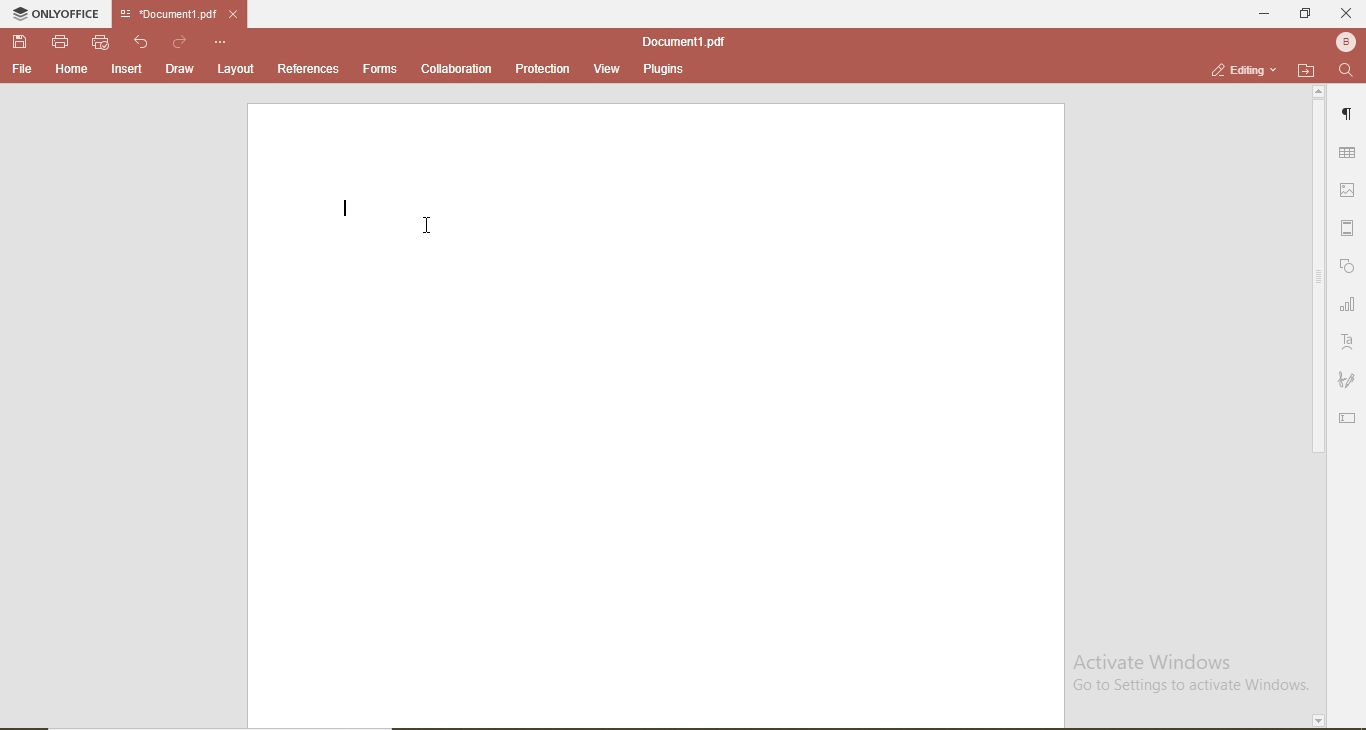 The height and width of the screenshot is (730, 1366). What do you see at coordinates (1346, 154) in the screenshot?
I see `table` at bounding box center [1346, 154].